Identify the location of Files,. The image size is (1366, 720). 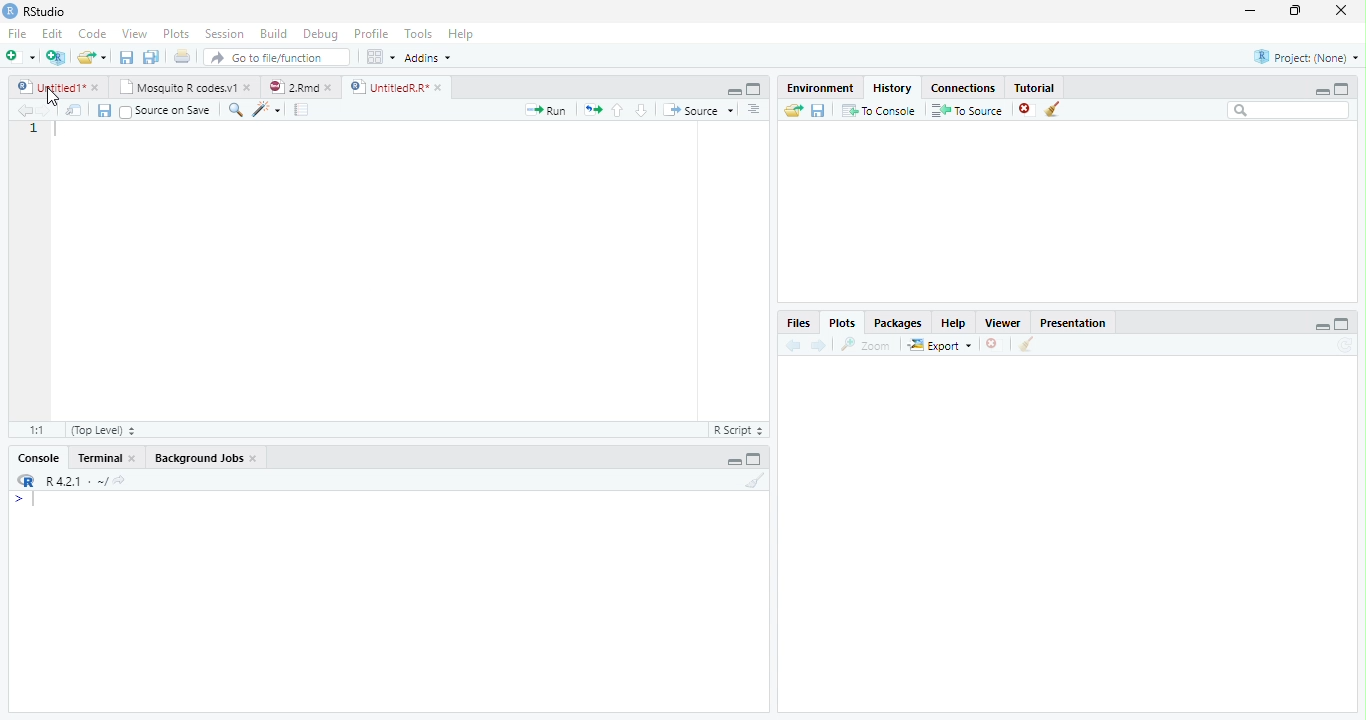
(795, 323).